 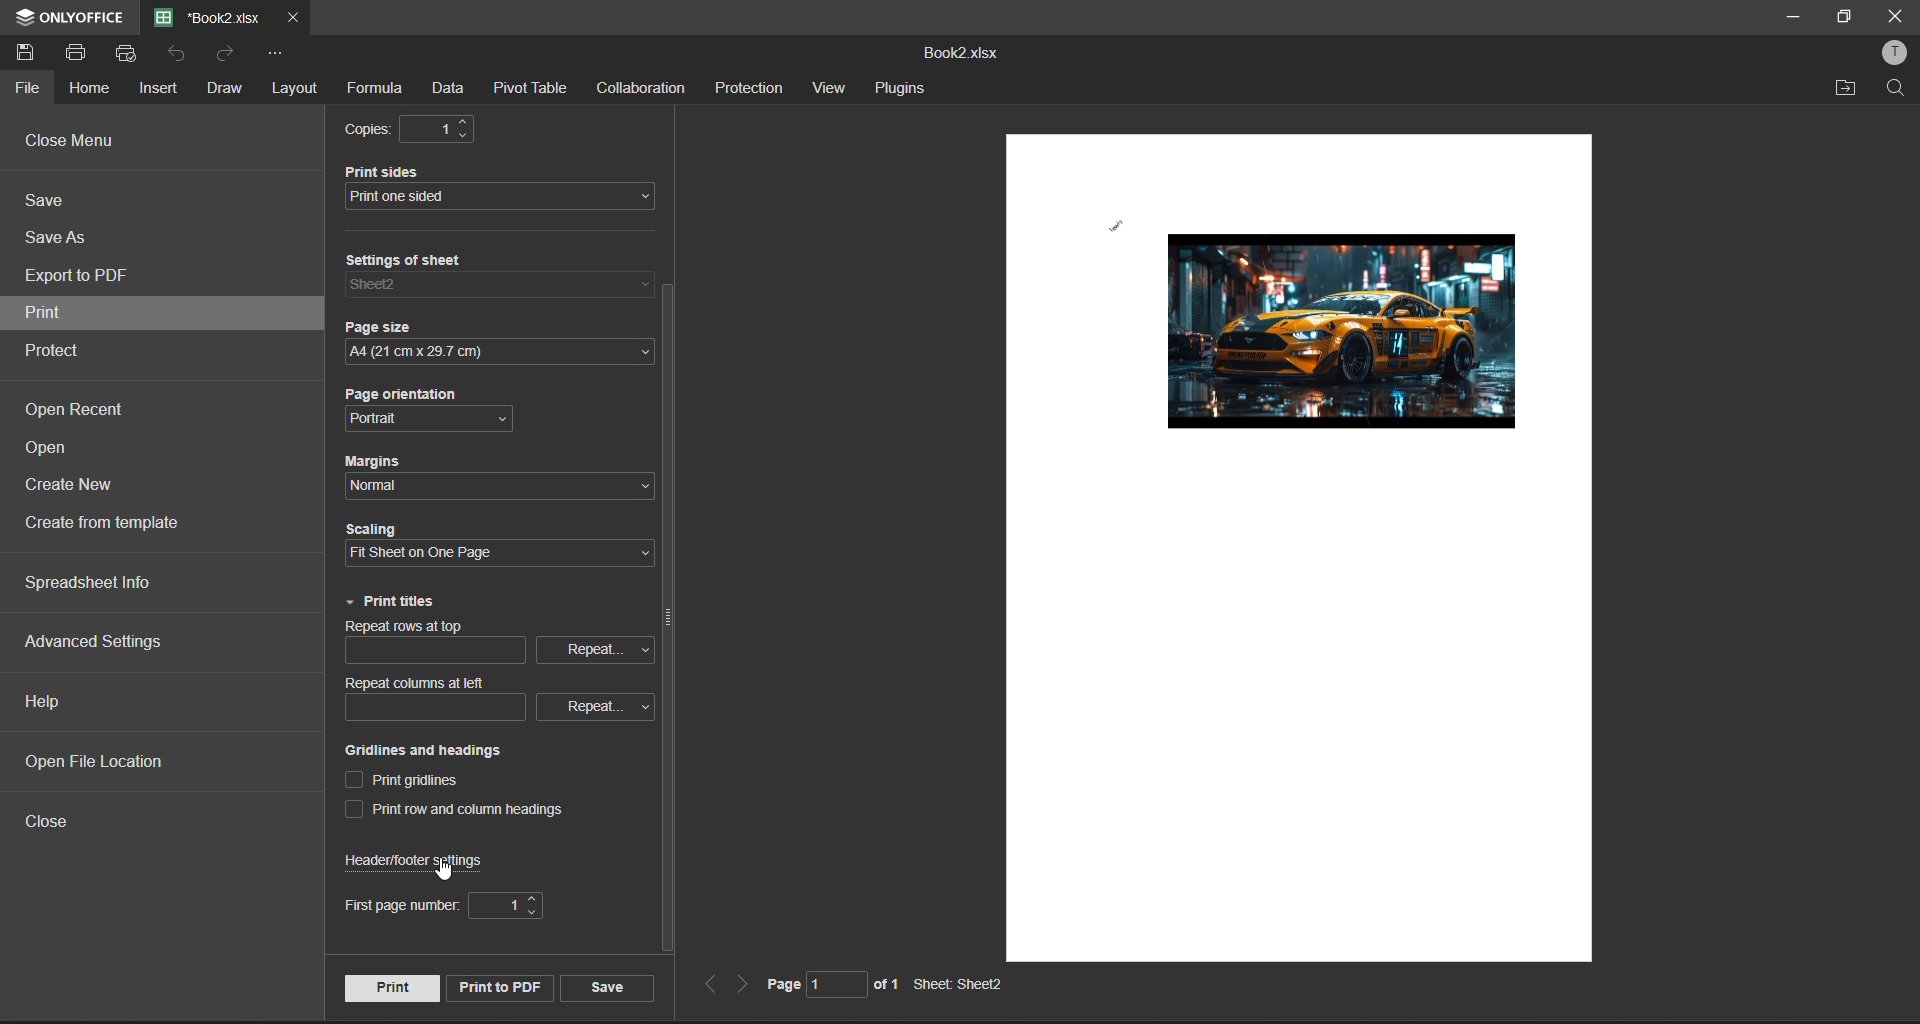 I want to click on app name, so click(x=66, y=14).